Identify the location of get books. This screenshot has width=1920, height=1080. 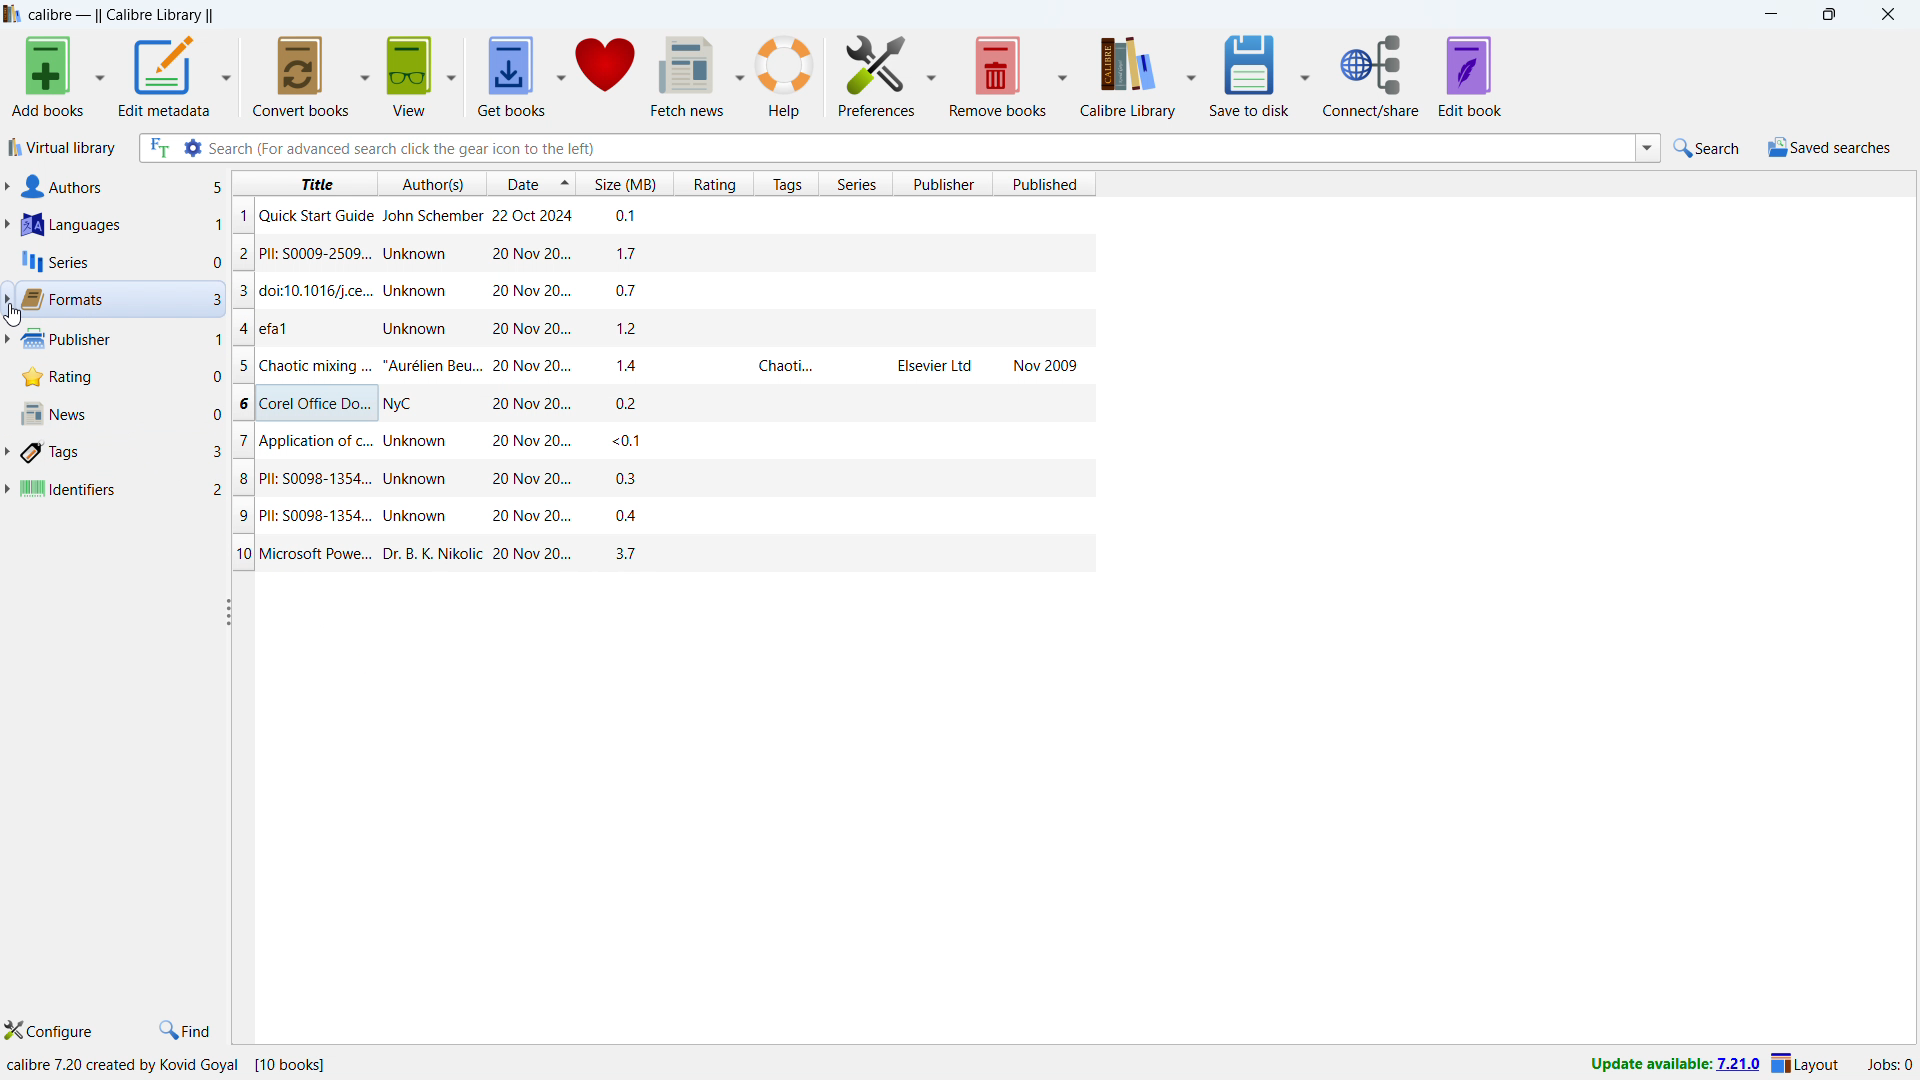
(513, 75).